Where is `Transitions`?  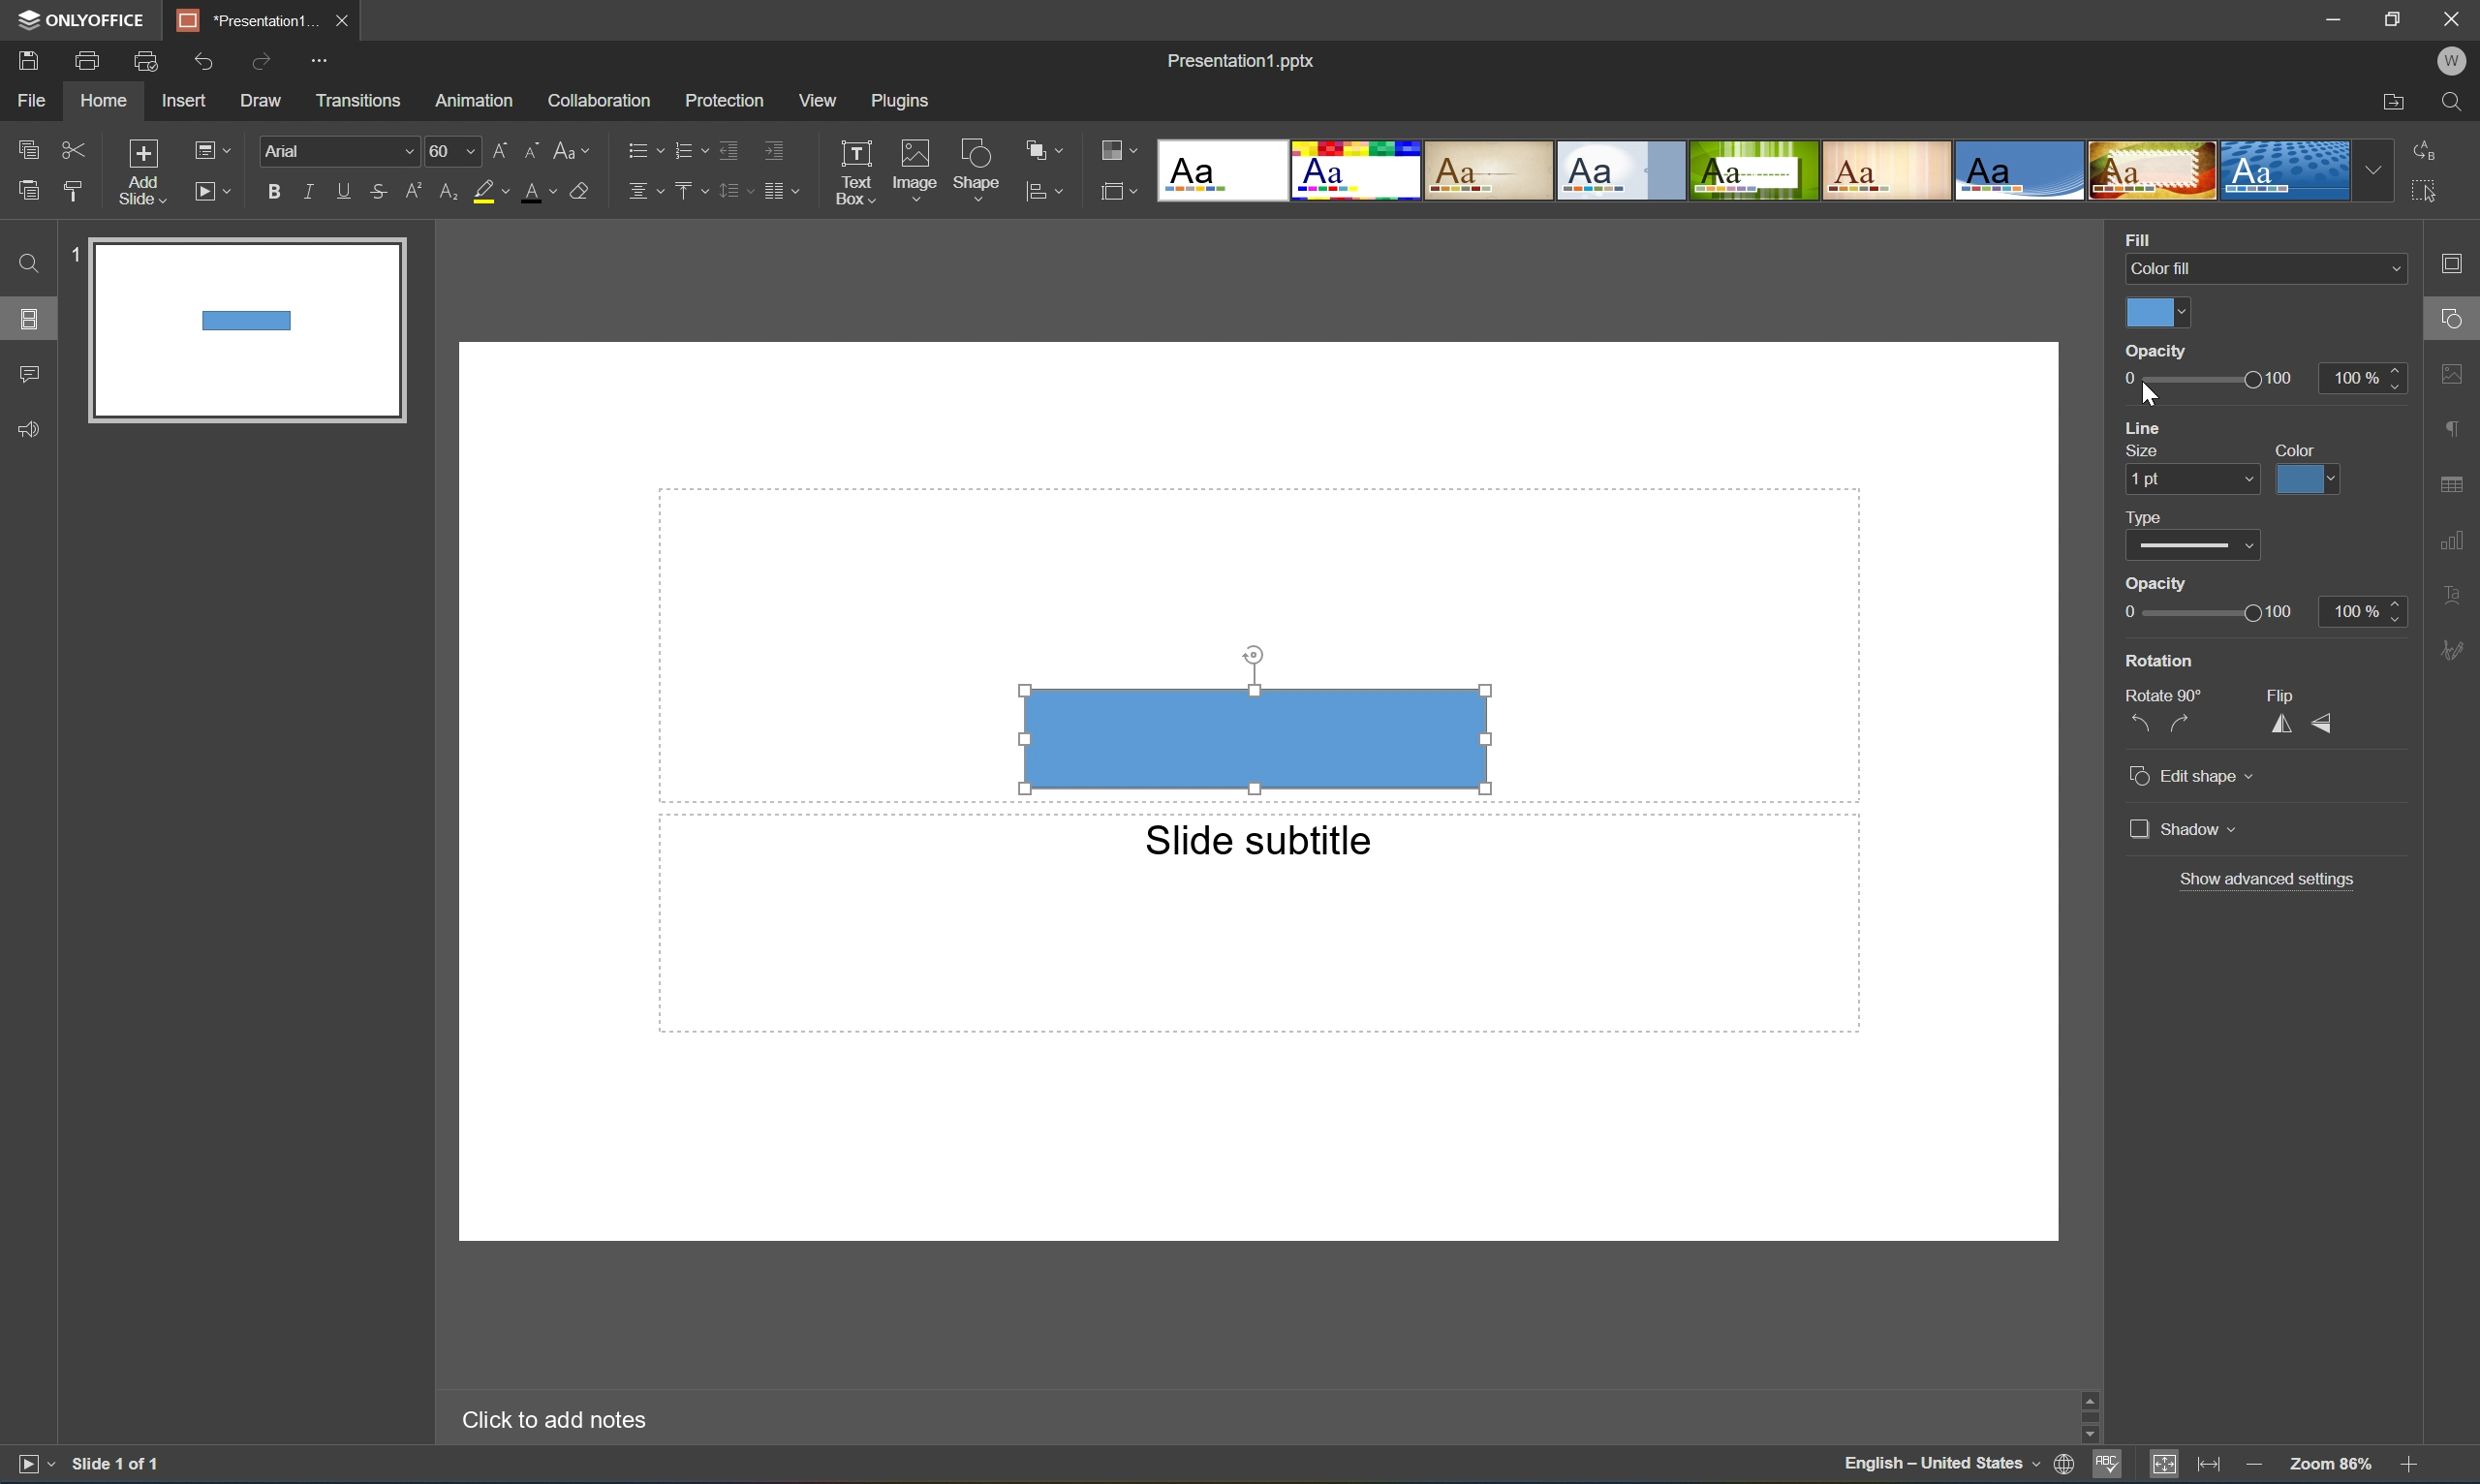 Transitions is located at coordinates (355, 101).